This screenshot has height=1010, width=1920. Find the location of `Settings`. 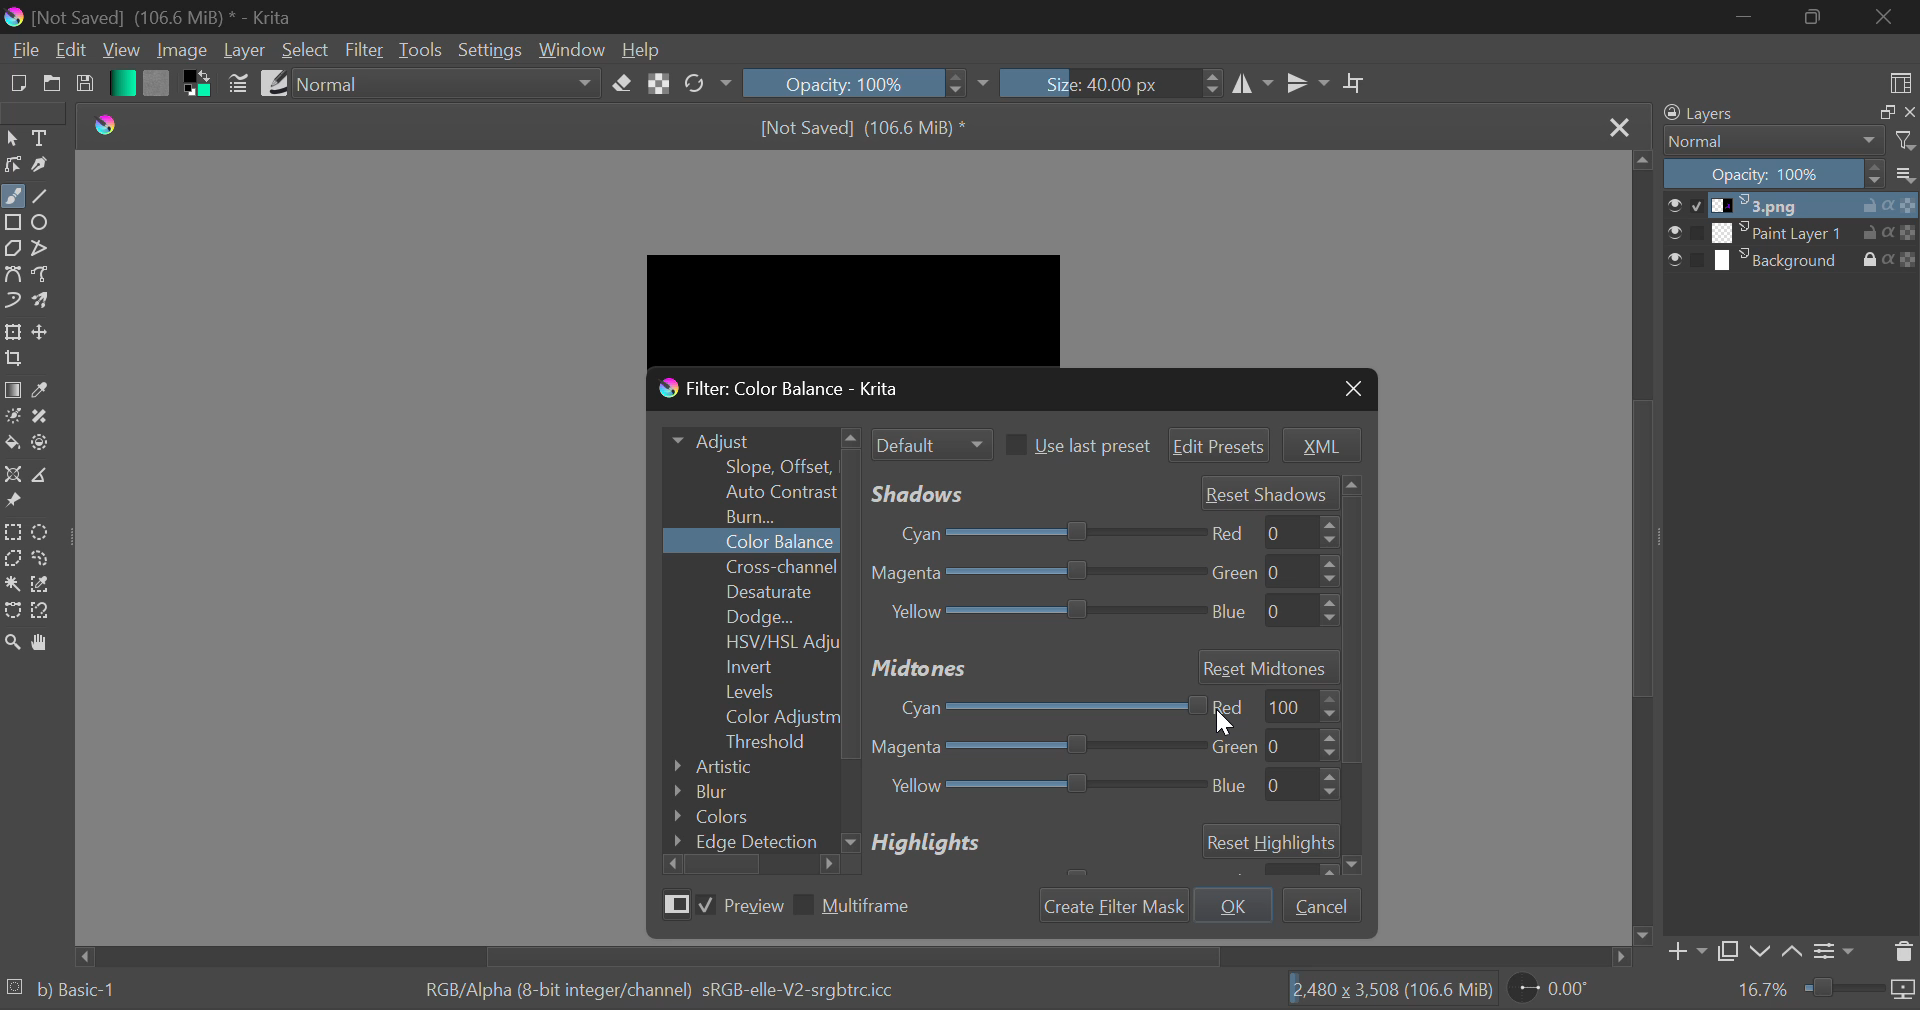

Settings is located at coordinates (1838, 949).